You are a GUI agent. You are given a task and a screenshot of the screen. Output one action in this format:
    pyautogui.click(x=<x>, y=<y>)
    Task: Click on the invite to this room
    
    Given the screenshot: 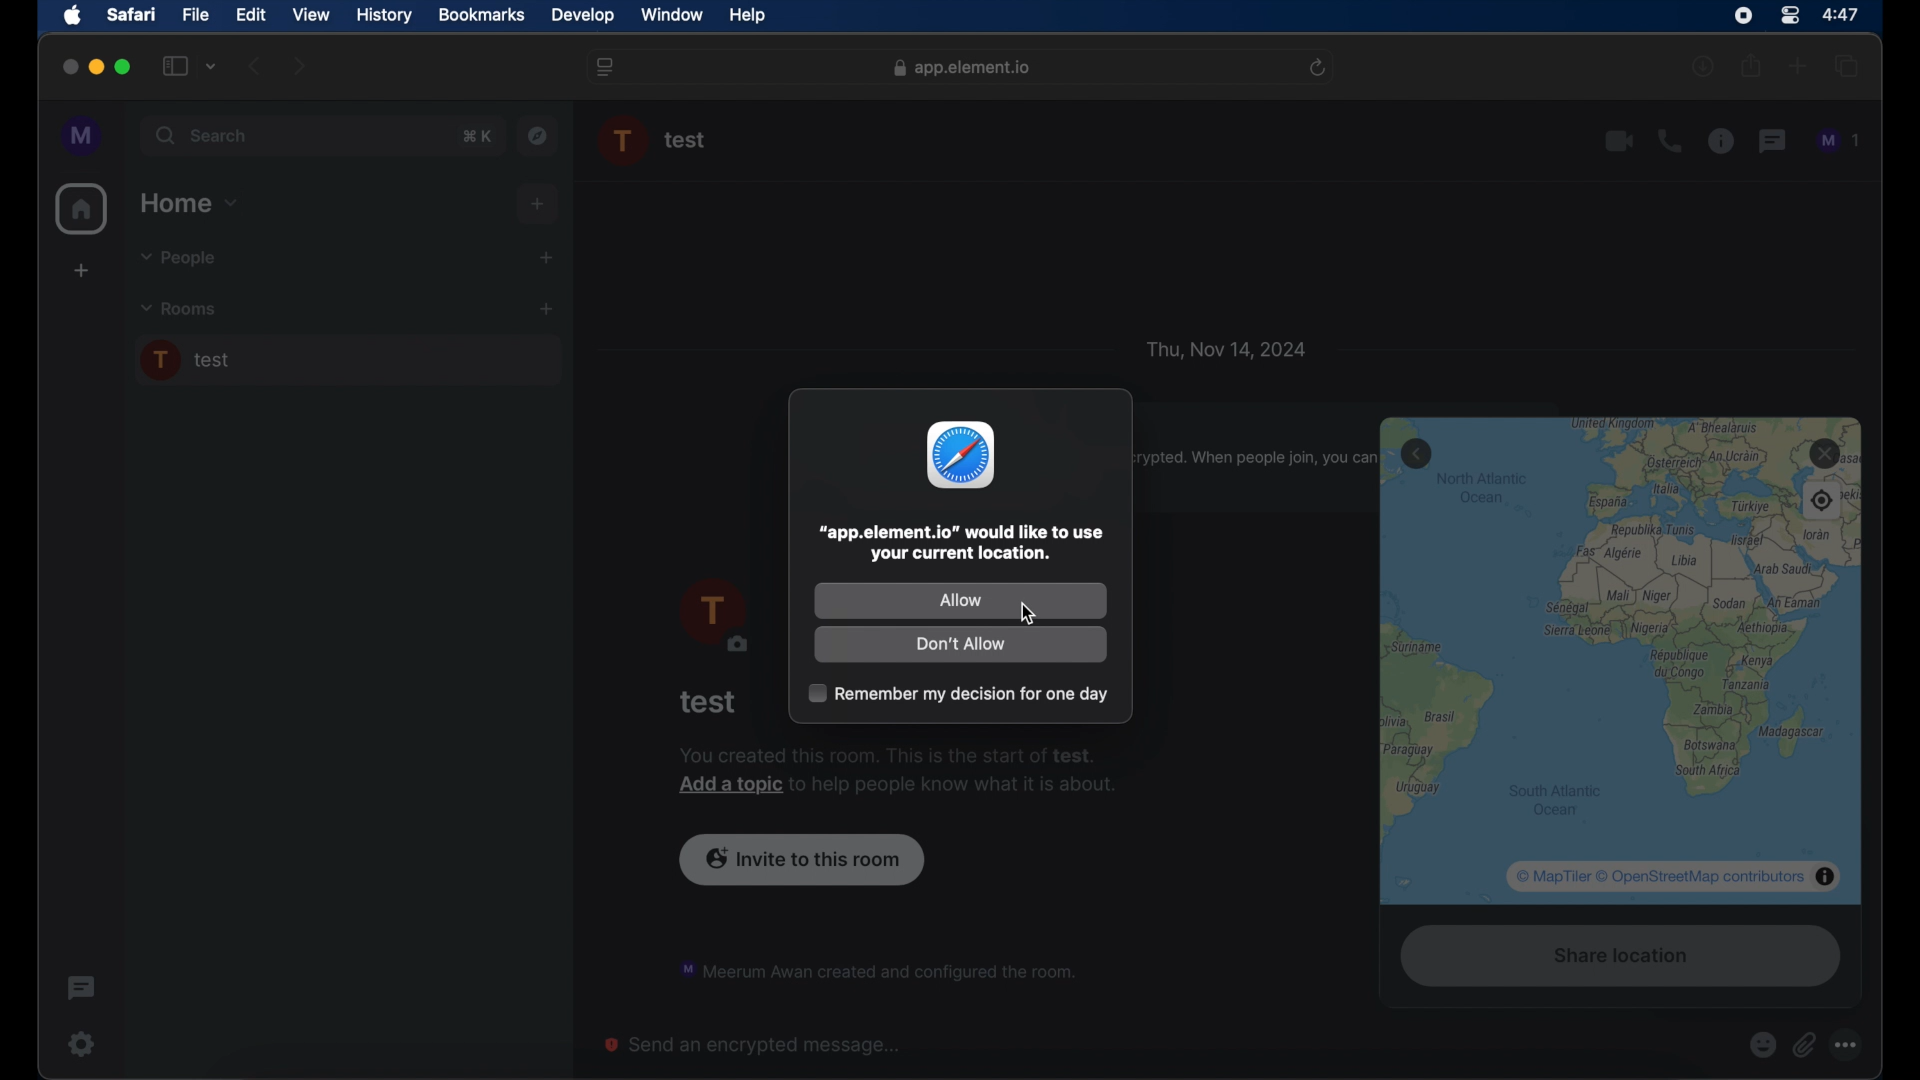 What is the action you would take?
    pyautogui.click(x=802, y=857)
    